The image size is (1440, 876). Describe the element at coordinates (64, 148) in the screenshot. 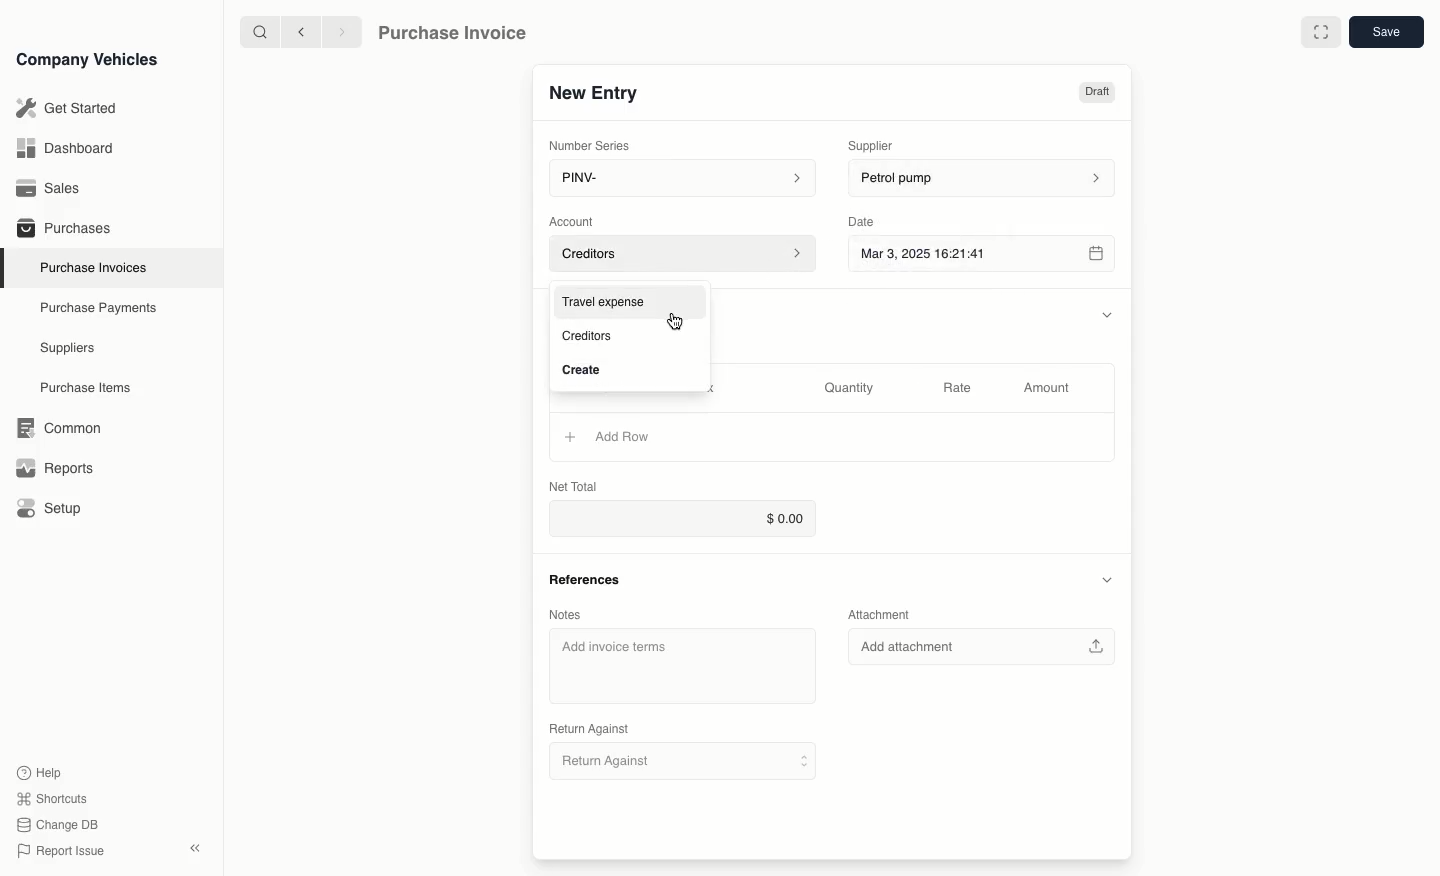

I see `Dashboard` at that location.